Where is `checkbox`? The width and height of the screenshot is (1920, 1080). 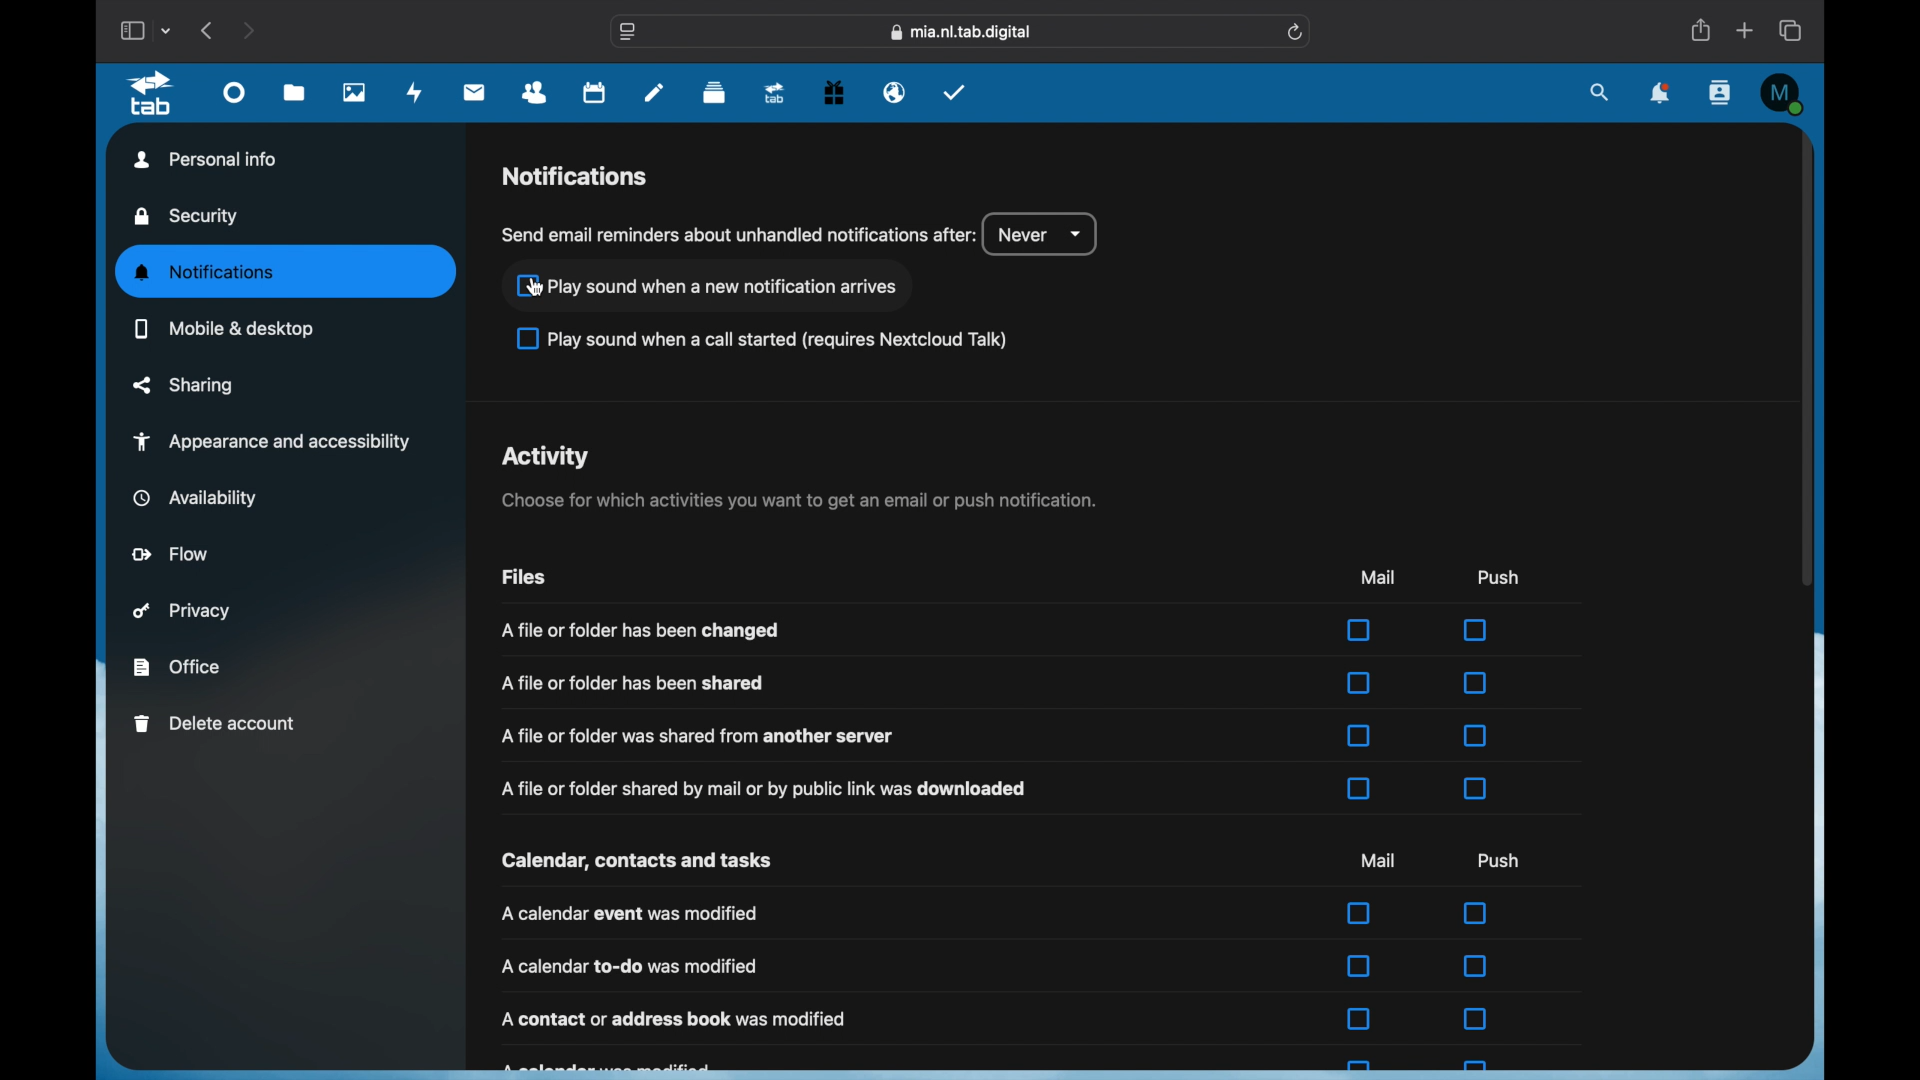 checkbox is located at coordinates (1358, 631).